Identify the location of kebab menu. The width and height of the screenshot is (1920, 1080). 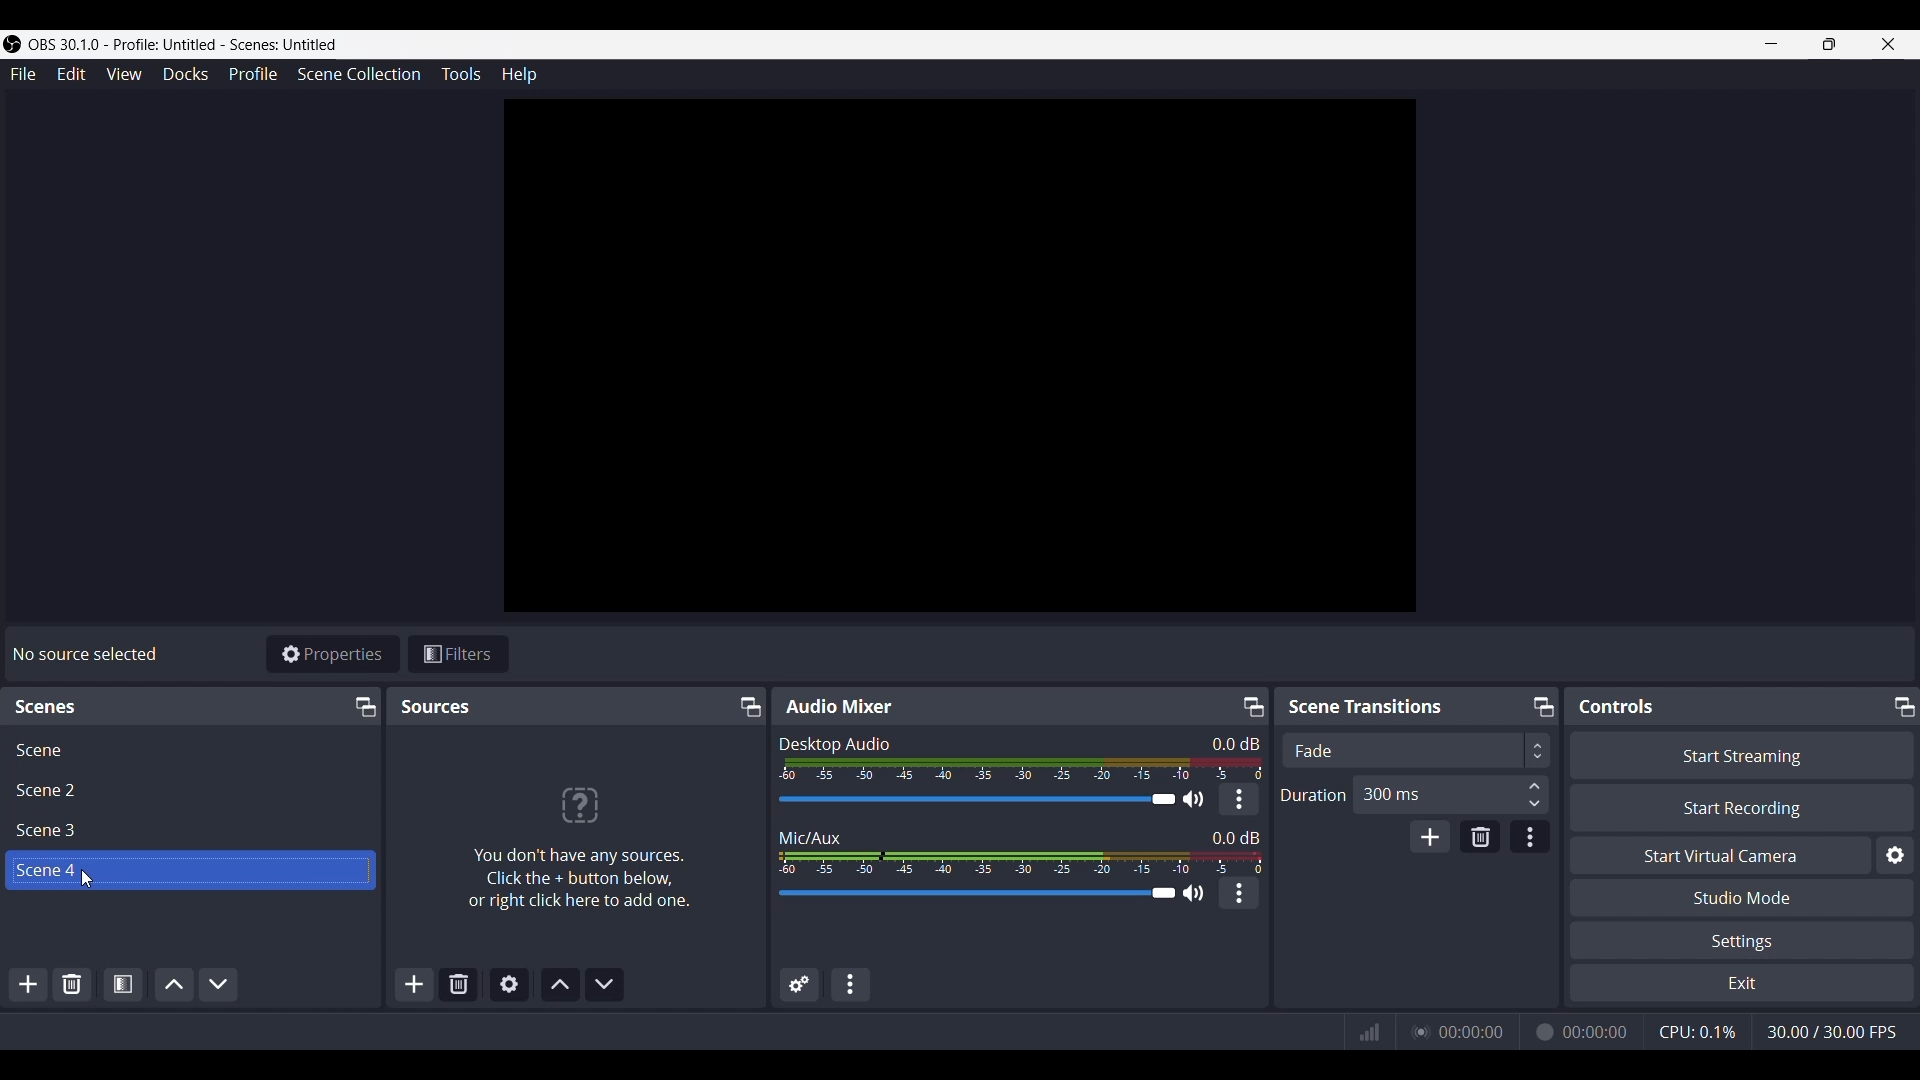
(1240, 799).